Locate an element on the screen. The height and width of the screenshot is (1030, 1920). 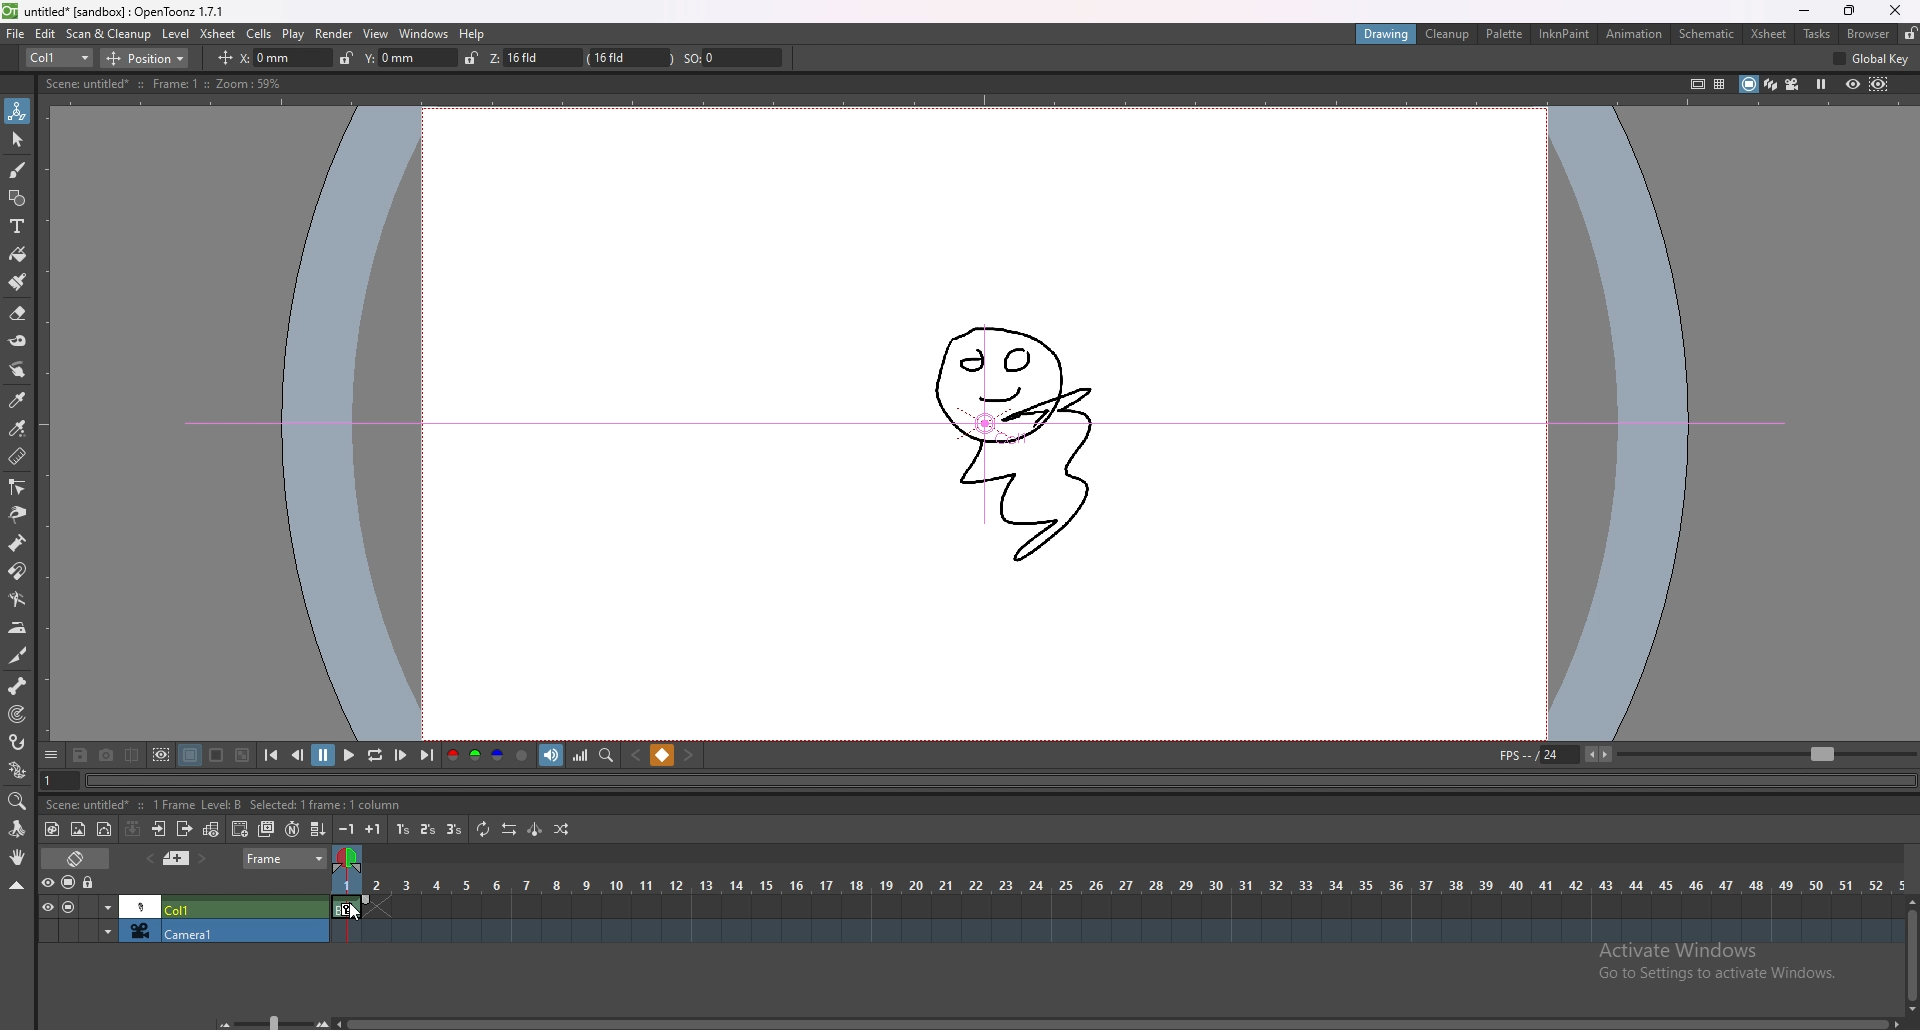
plastic is located at coordinates (18, 769).